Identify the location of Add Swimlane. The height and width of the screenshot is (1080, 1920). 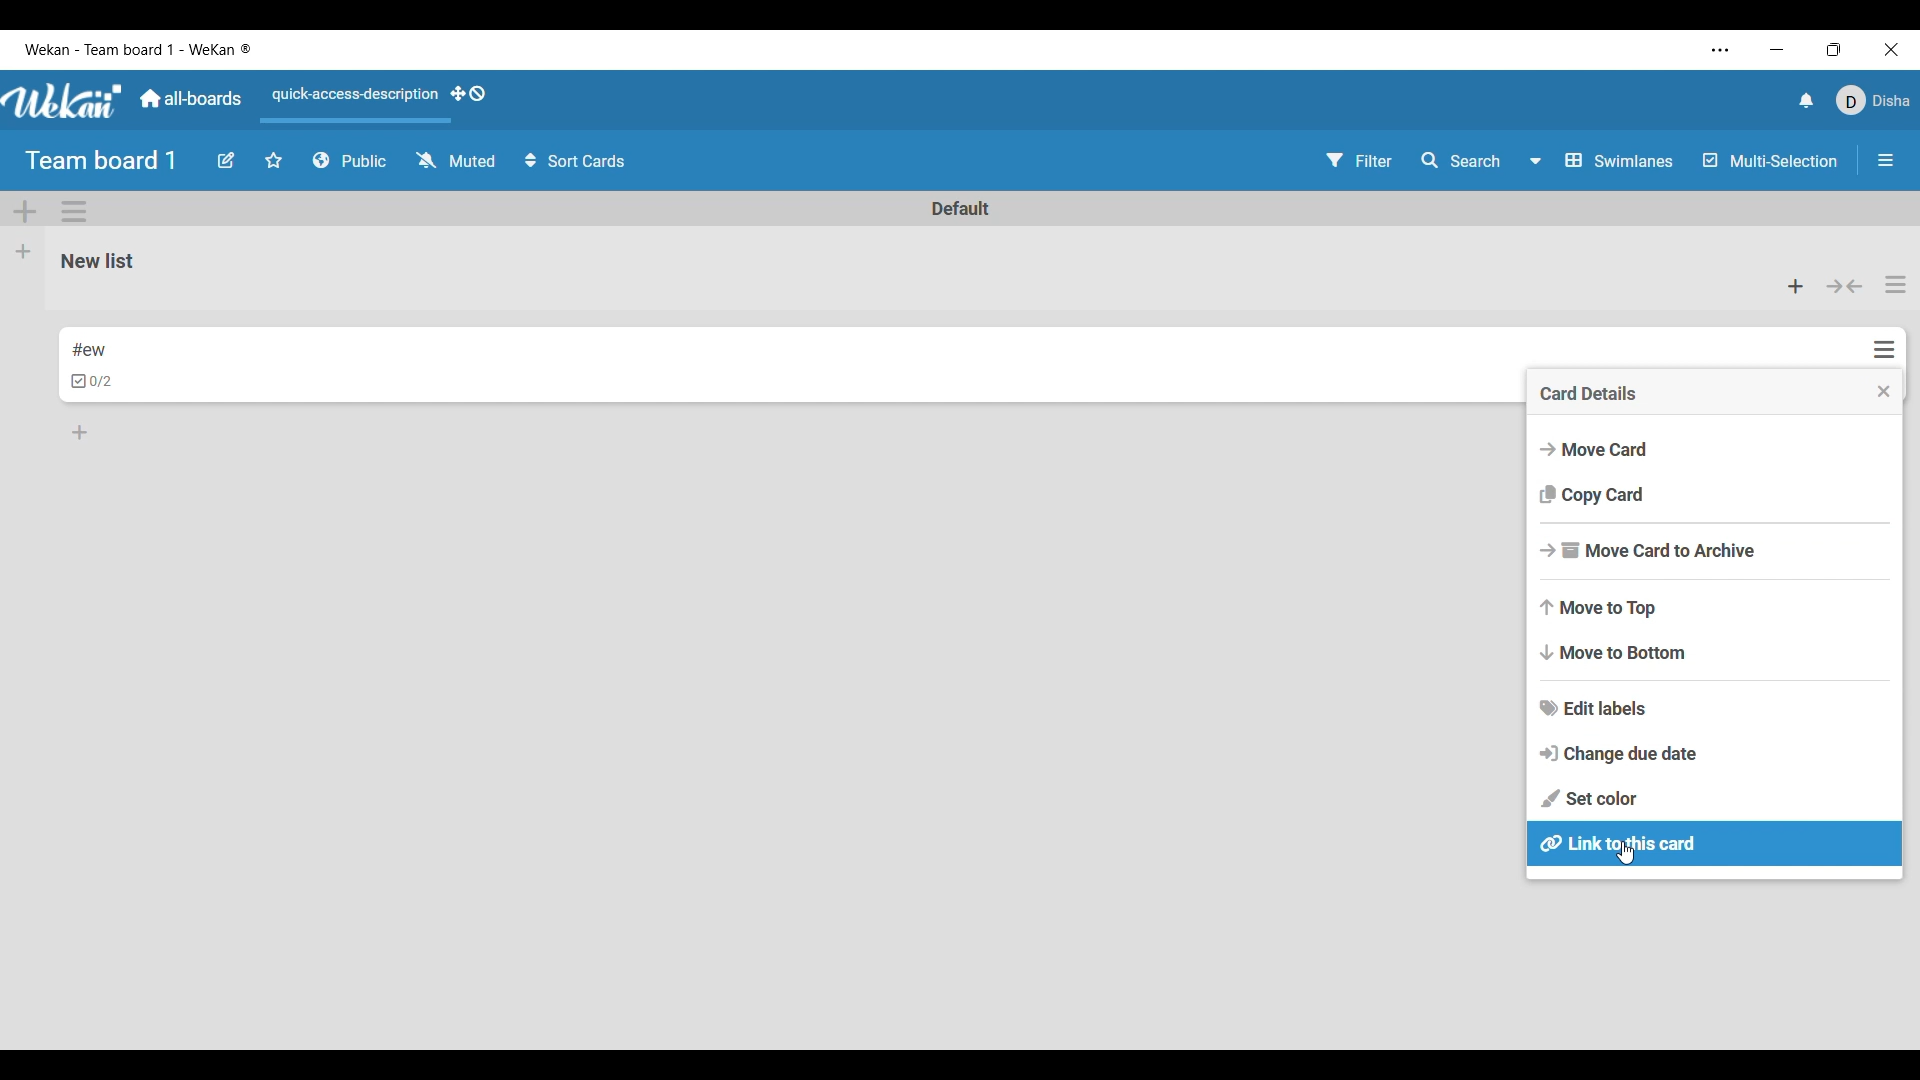
(26, 212).